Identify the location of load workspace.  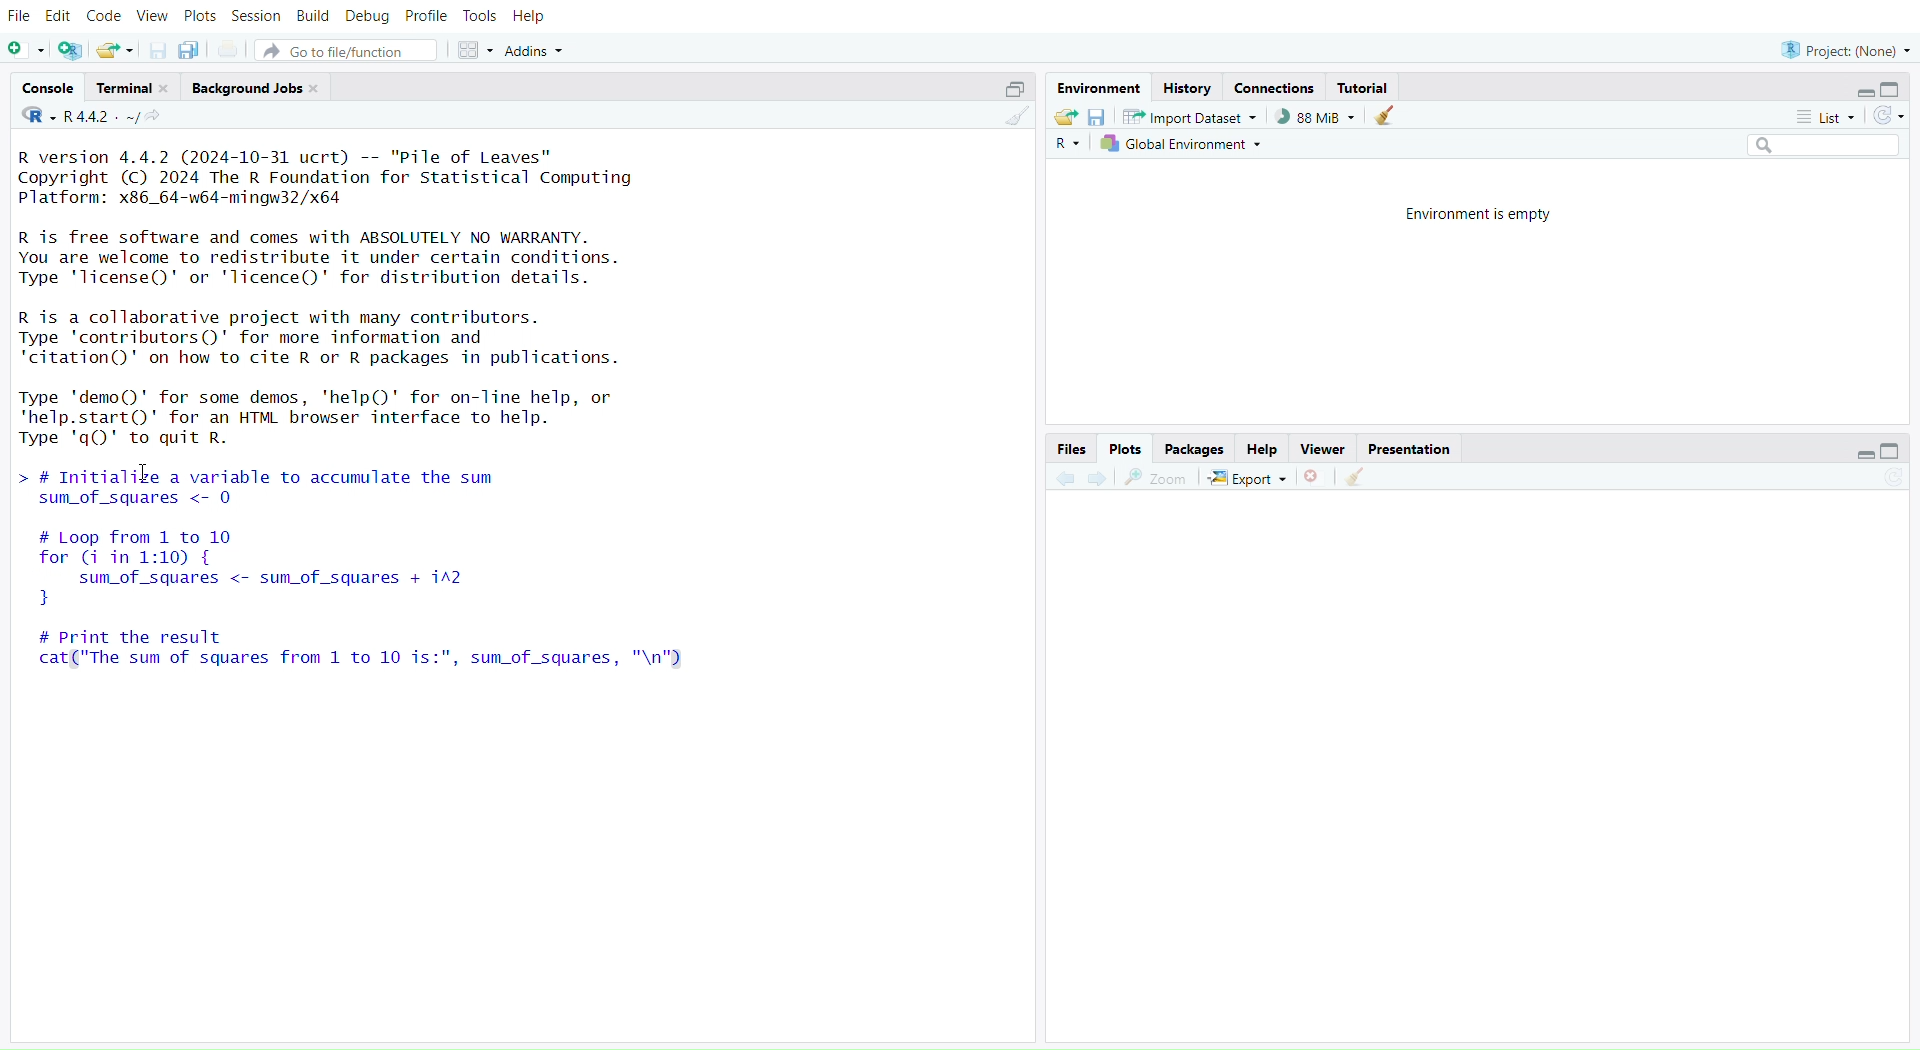
(1066, 118).